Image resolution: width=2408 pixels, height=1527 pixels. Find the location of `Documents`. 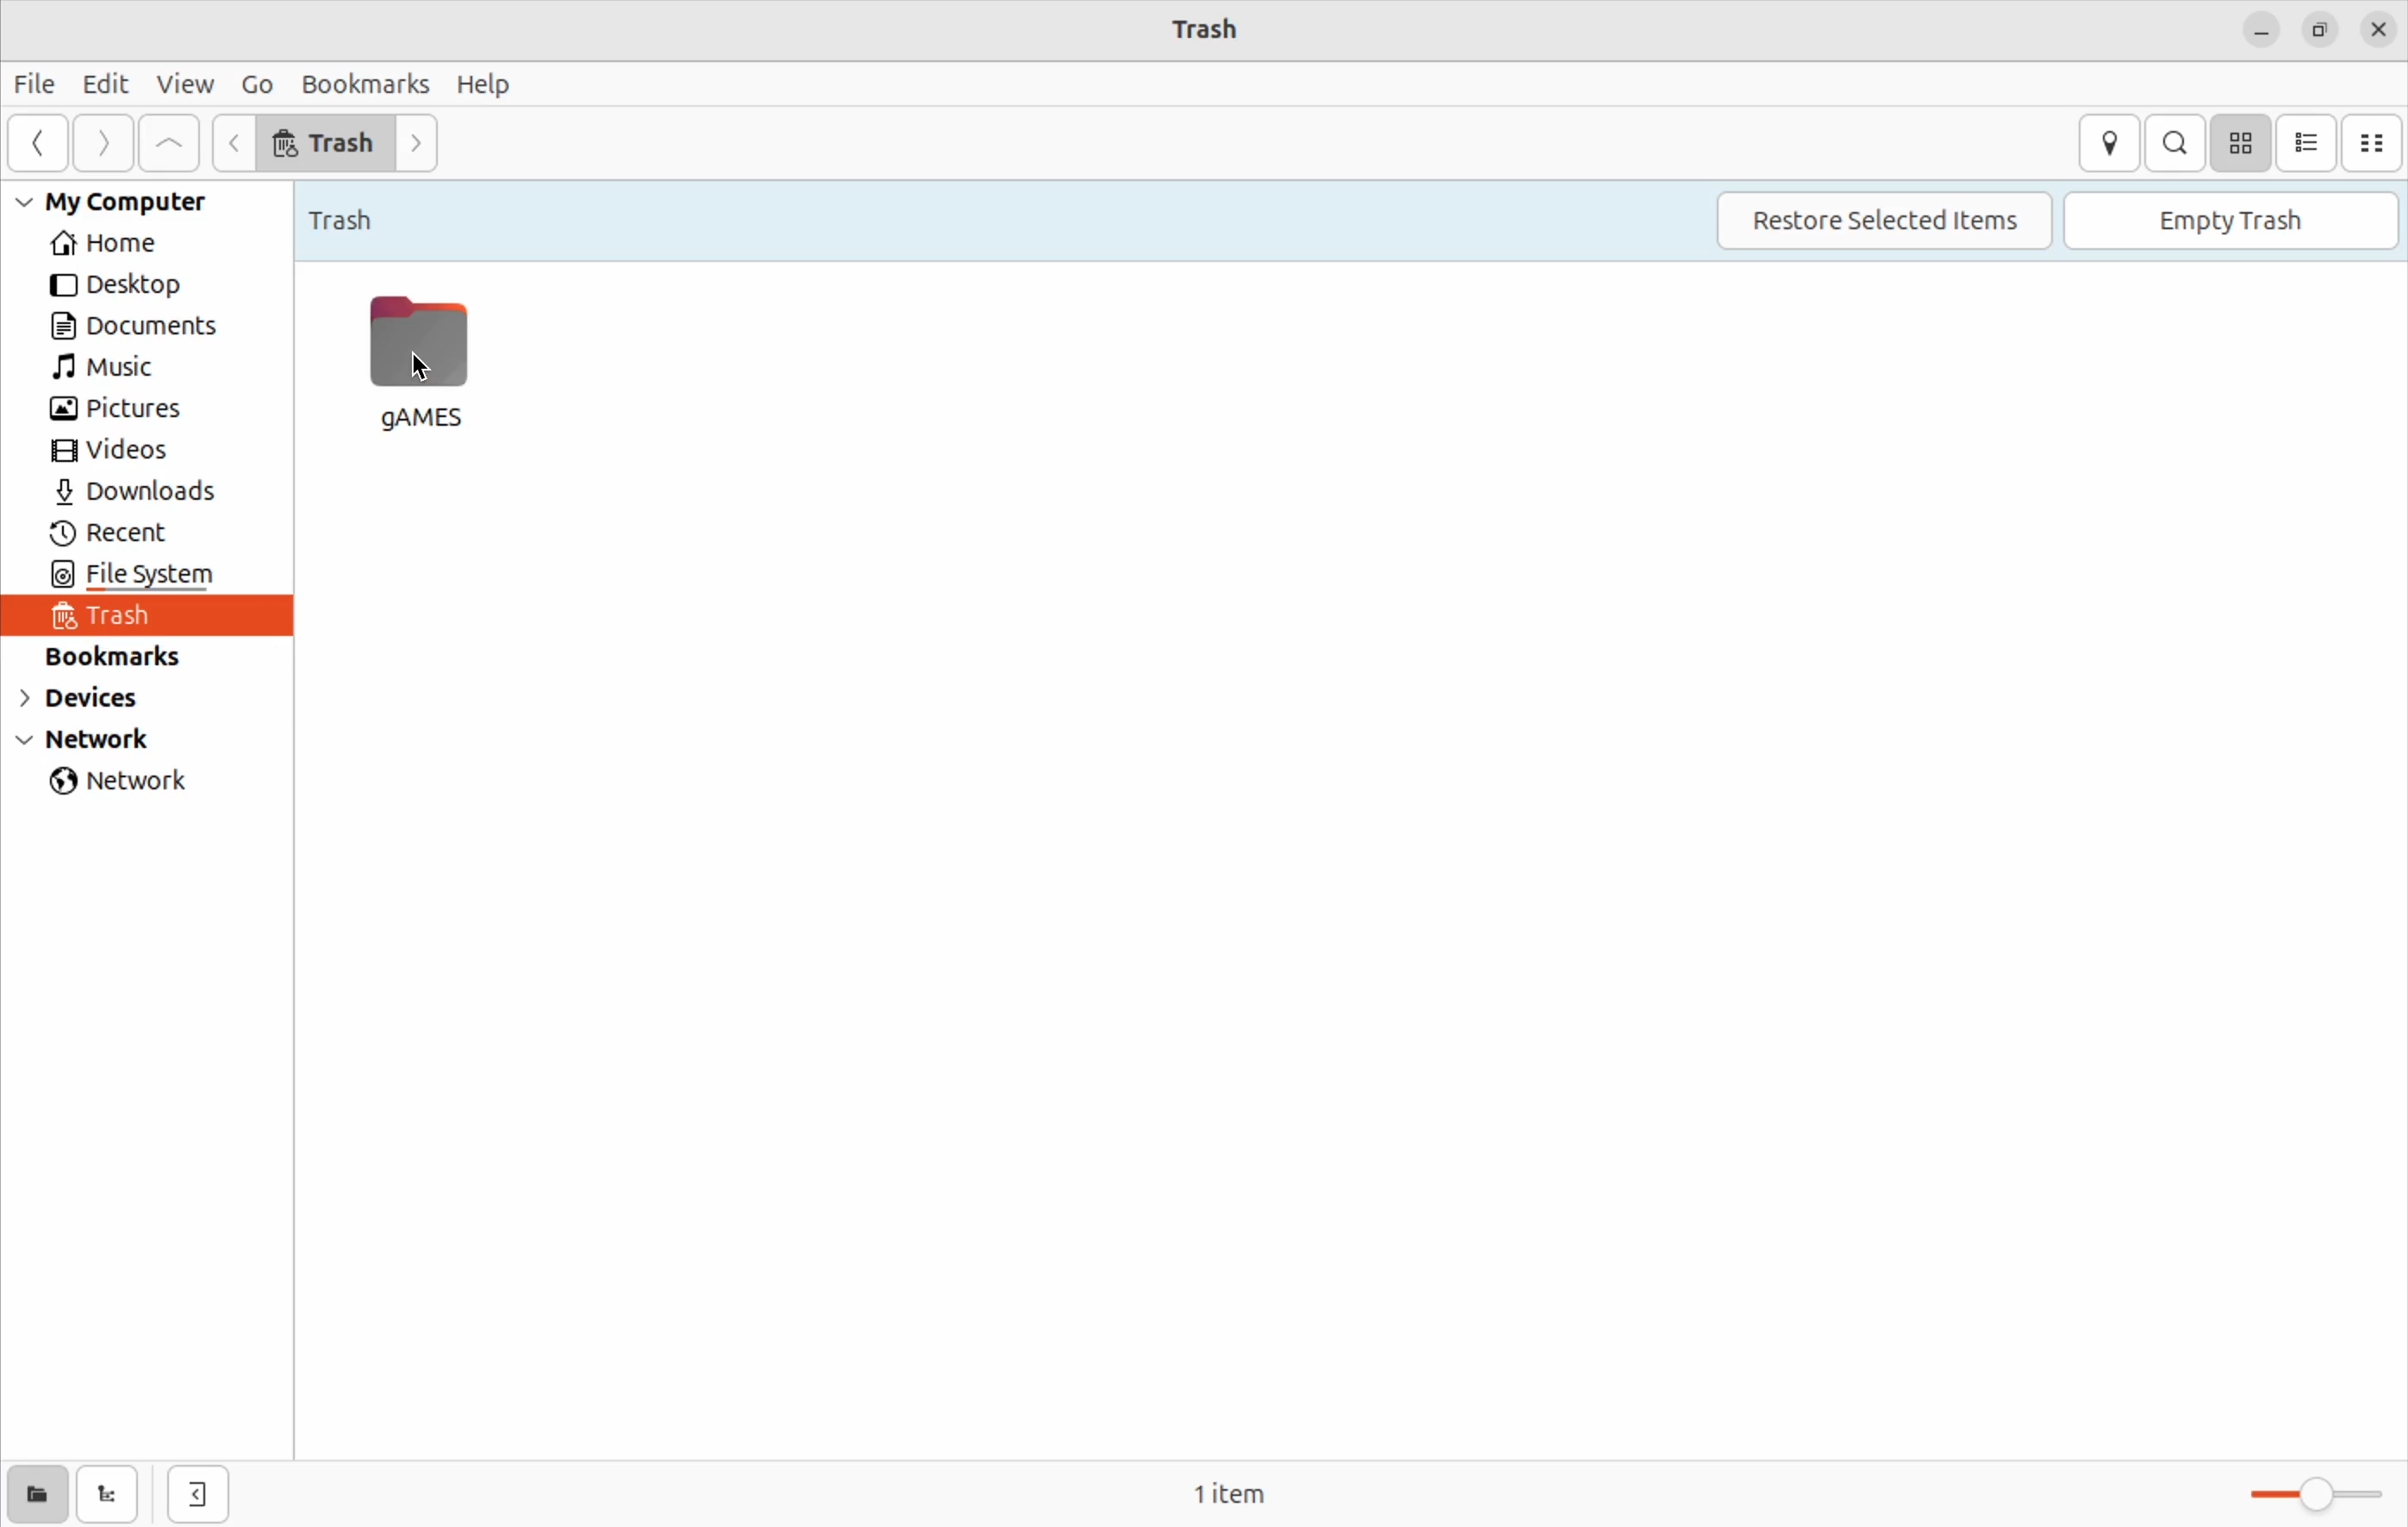

Documents is located at coordinates (144, 325).